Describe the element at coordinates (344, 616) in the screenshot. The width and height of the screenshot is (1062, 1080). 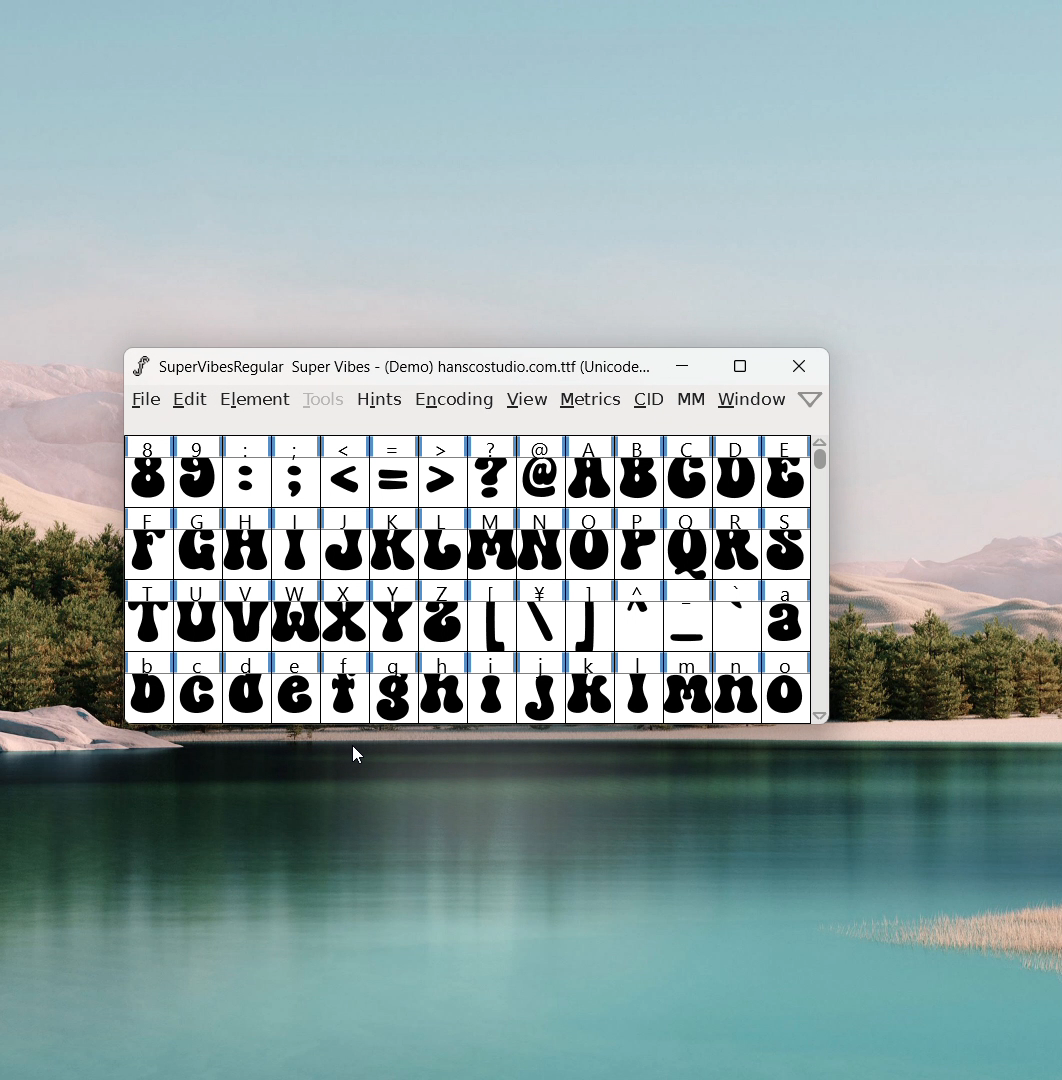
I see `X` at that location.